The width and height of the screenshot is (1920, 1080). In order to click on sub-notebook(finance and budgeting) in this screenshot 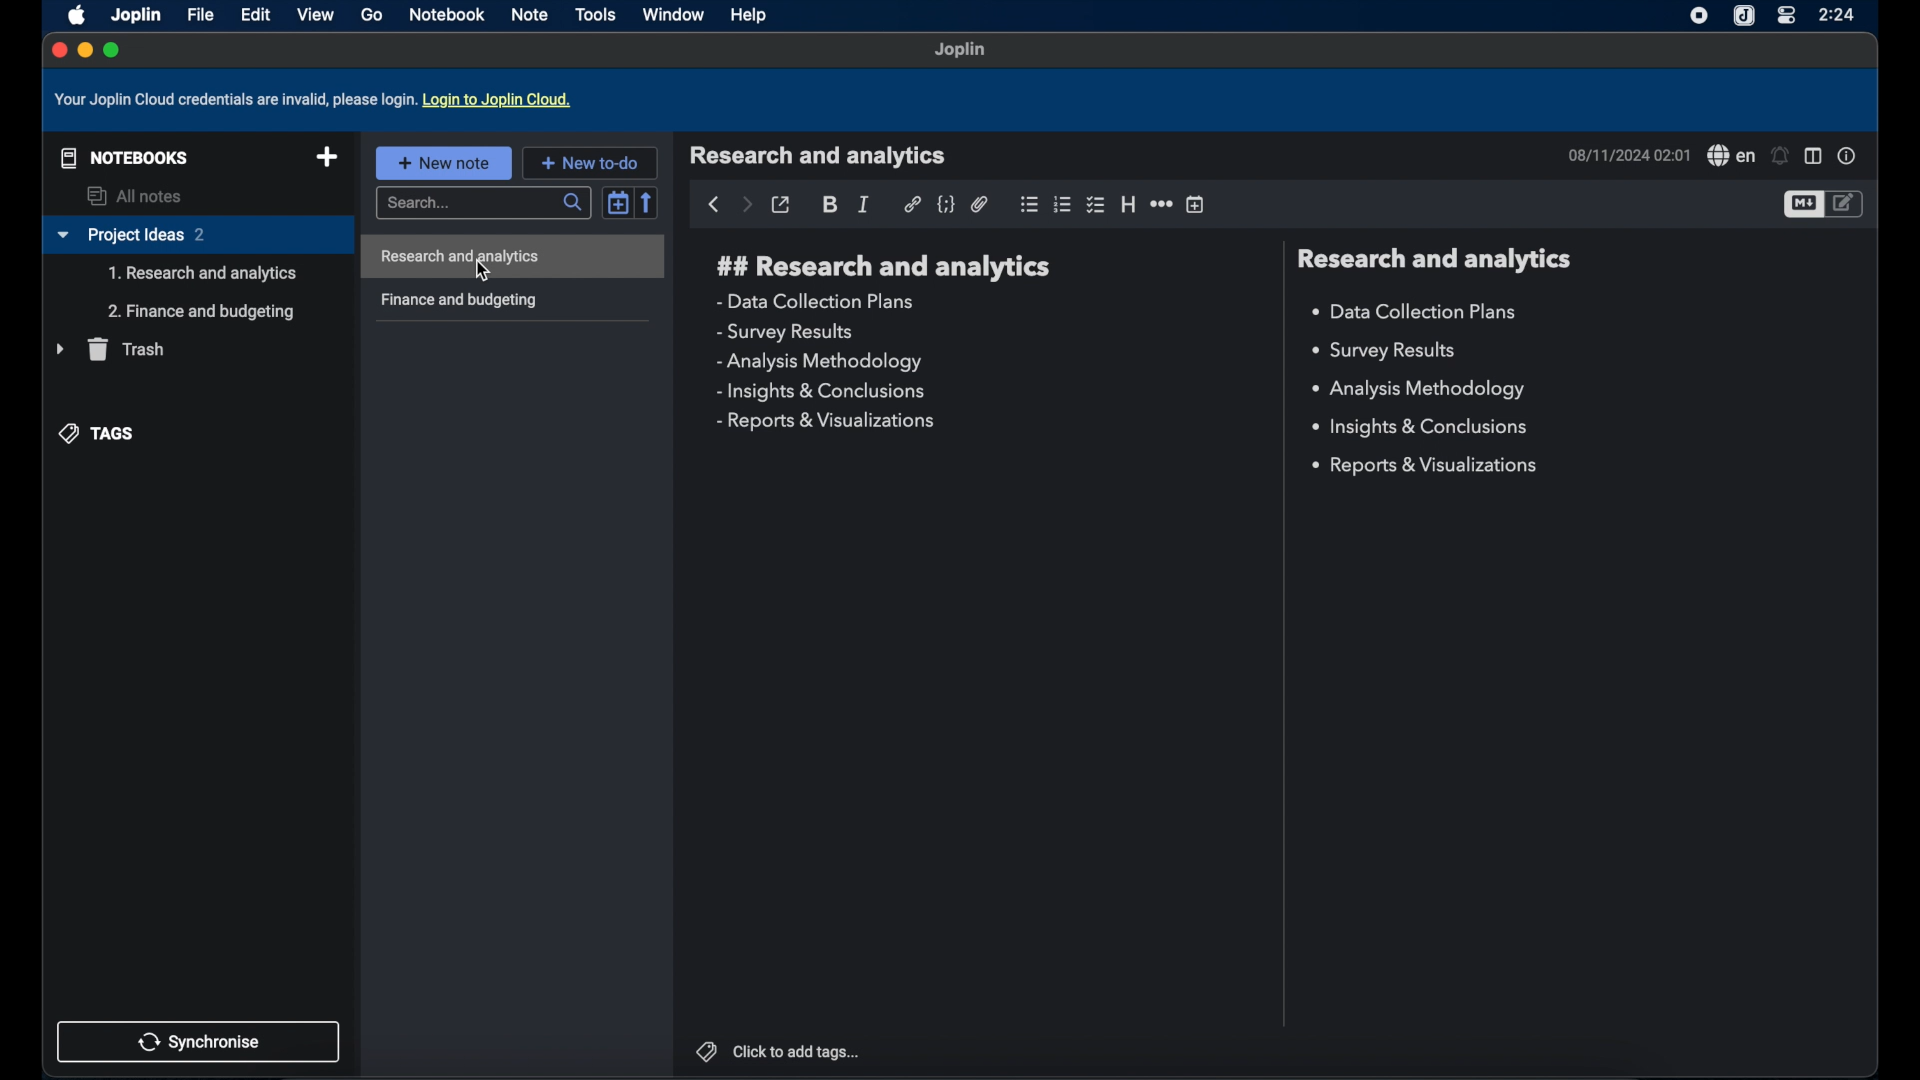, I will do `click(201, 312)`.